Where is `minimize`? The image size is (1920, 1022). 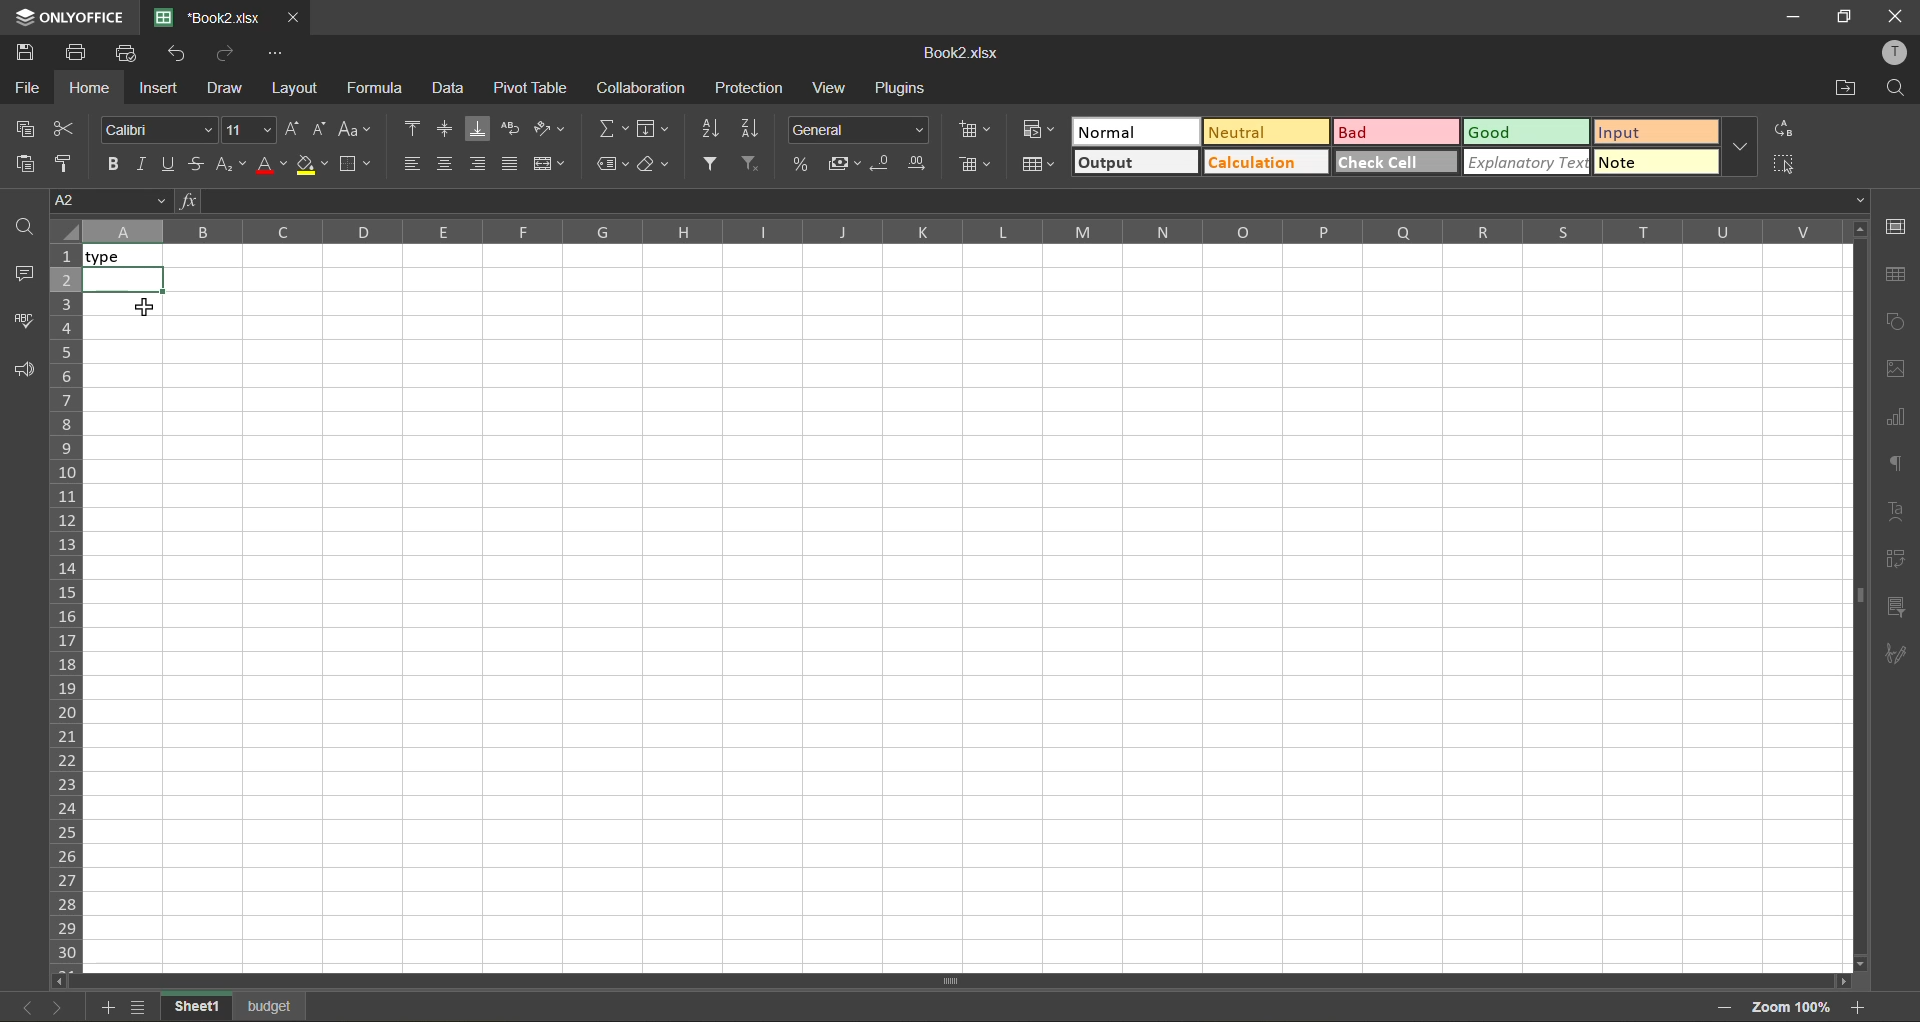
minimize is located at coordinates (1790, 18).